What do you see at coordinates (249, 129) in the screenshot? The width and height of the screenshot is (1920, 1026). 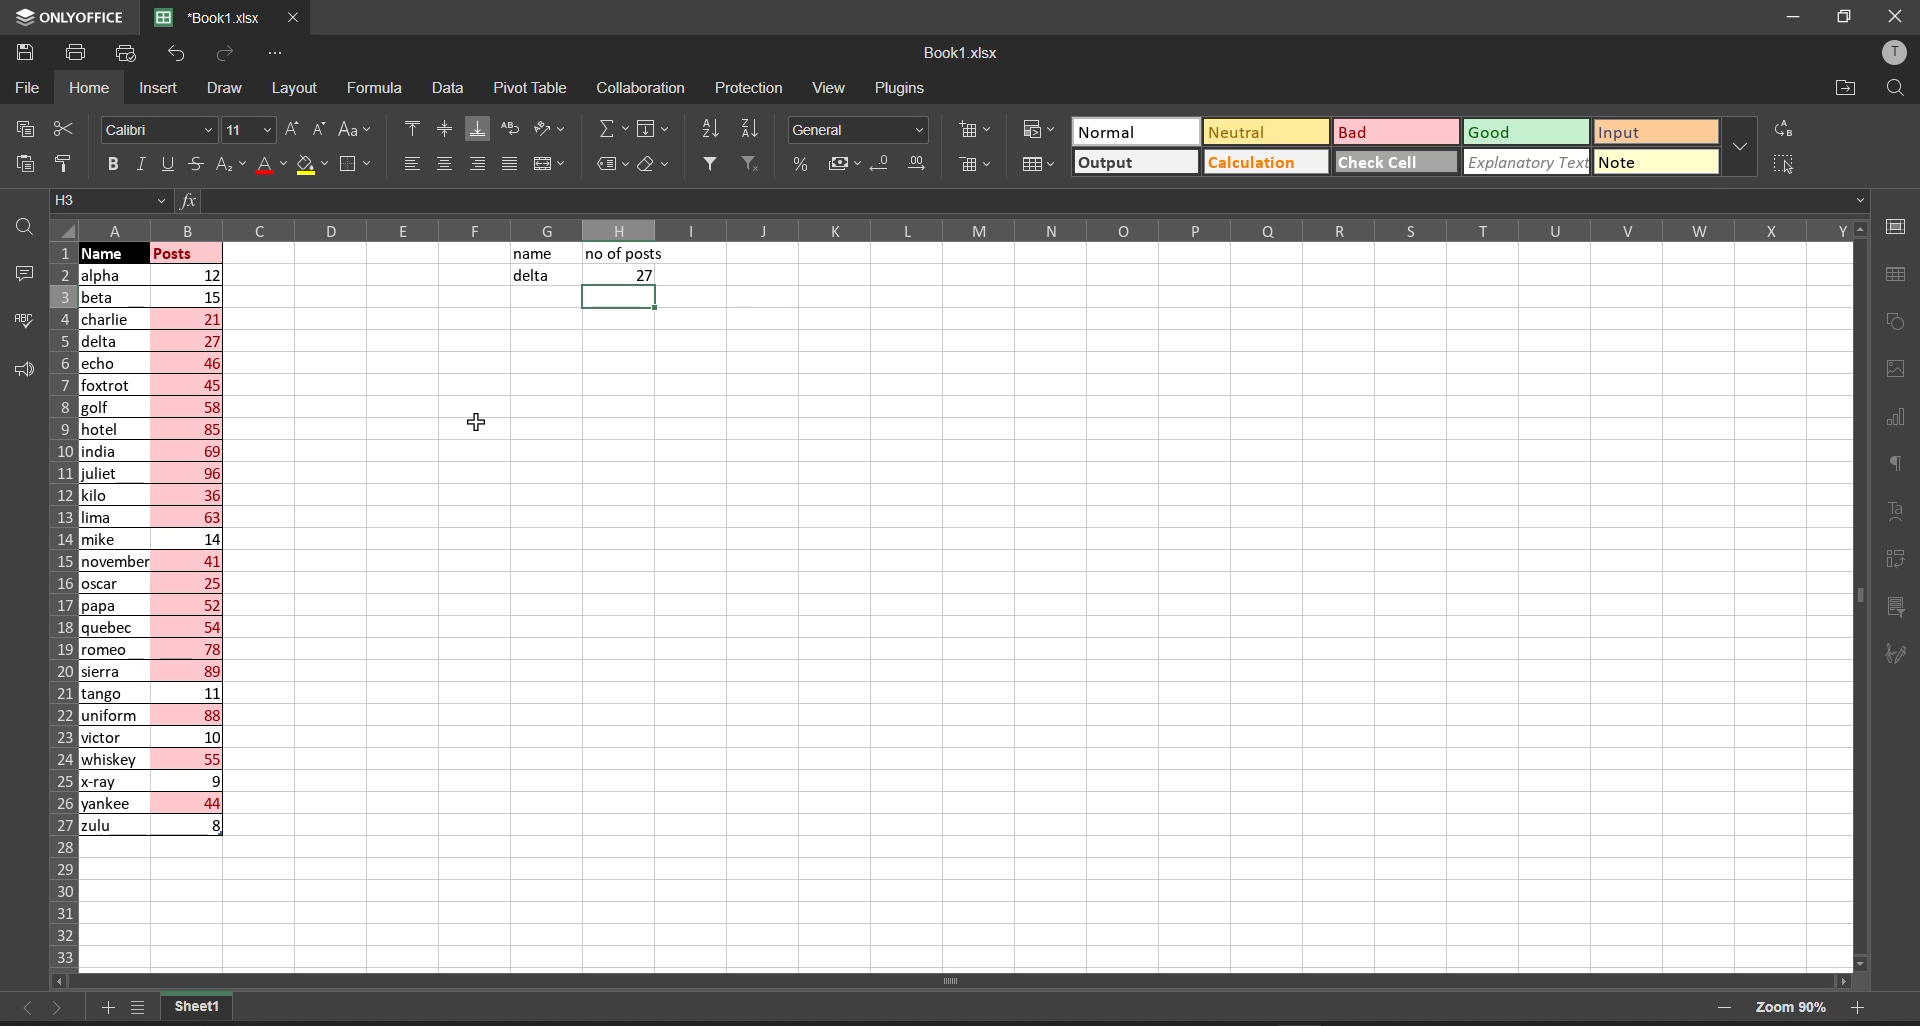 I see `font size` at bounding box center [249, 129].